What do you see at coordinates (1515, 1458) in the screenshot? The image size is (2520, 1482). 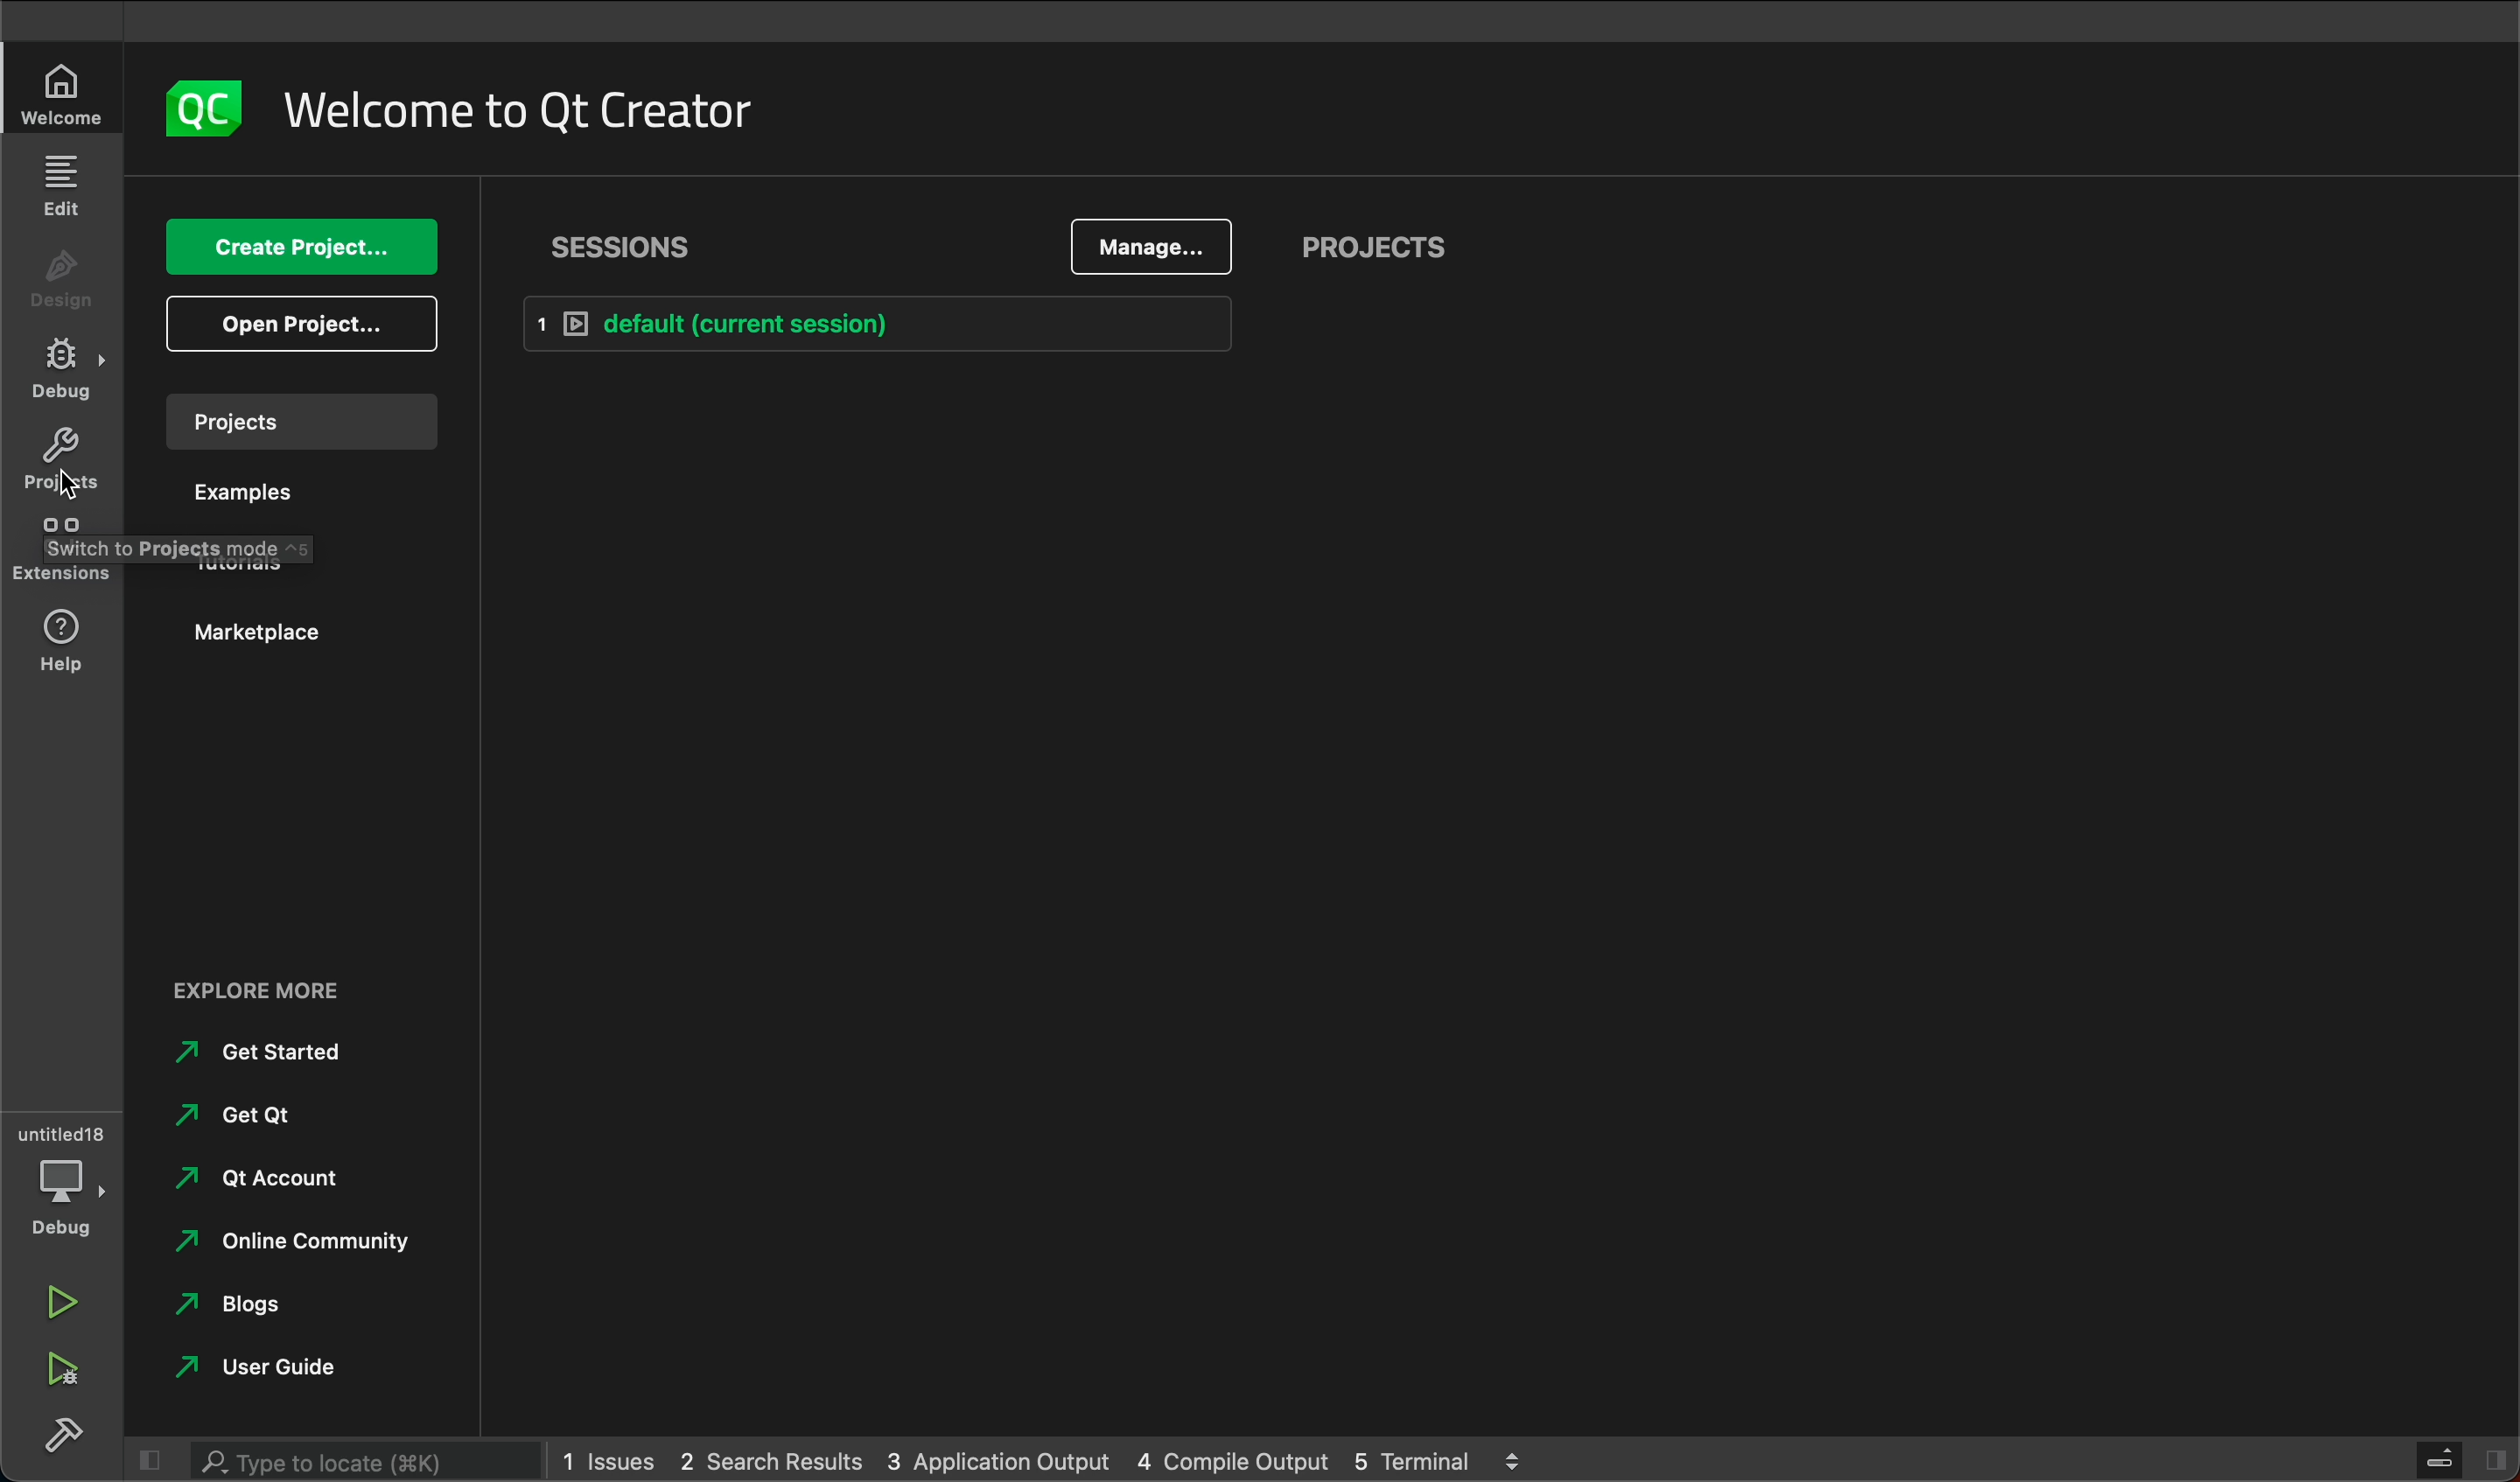 I see `logs` at bounding box center [1515, 1458].